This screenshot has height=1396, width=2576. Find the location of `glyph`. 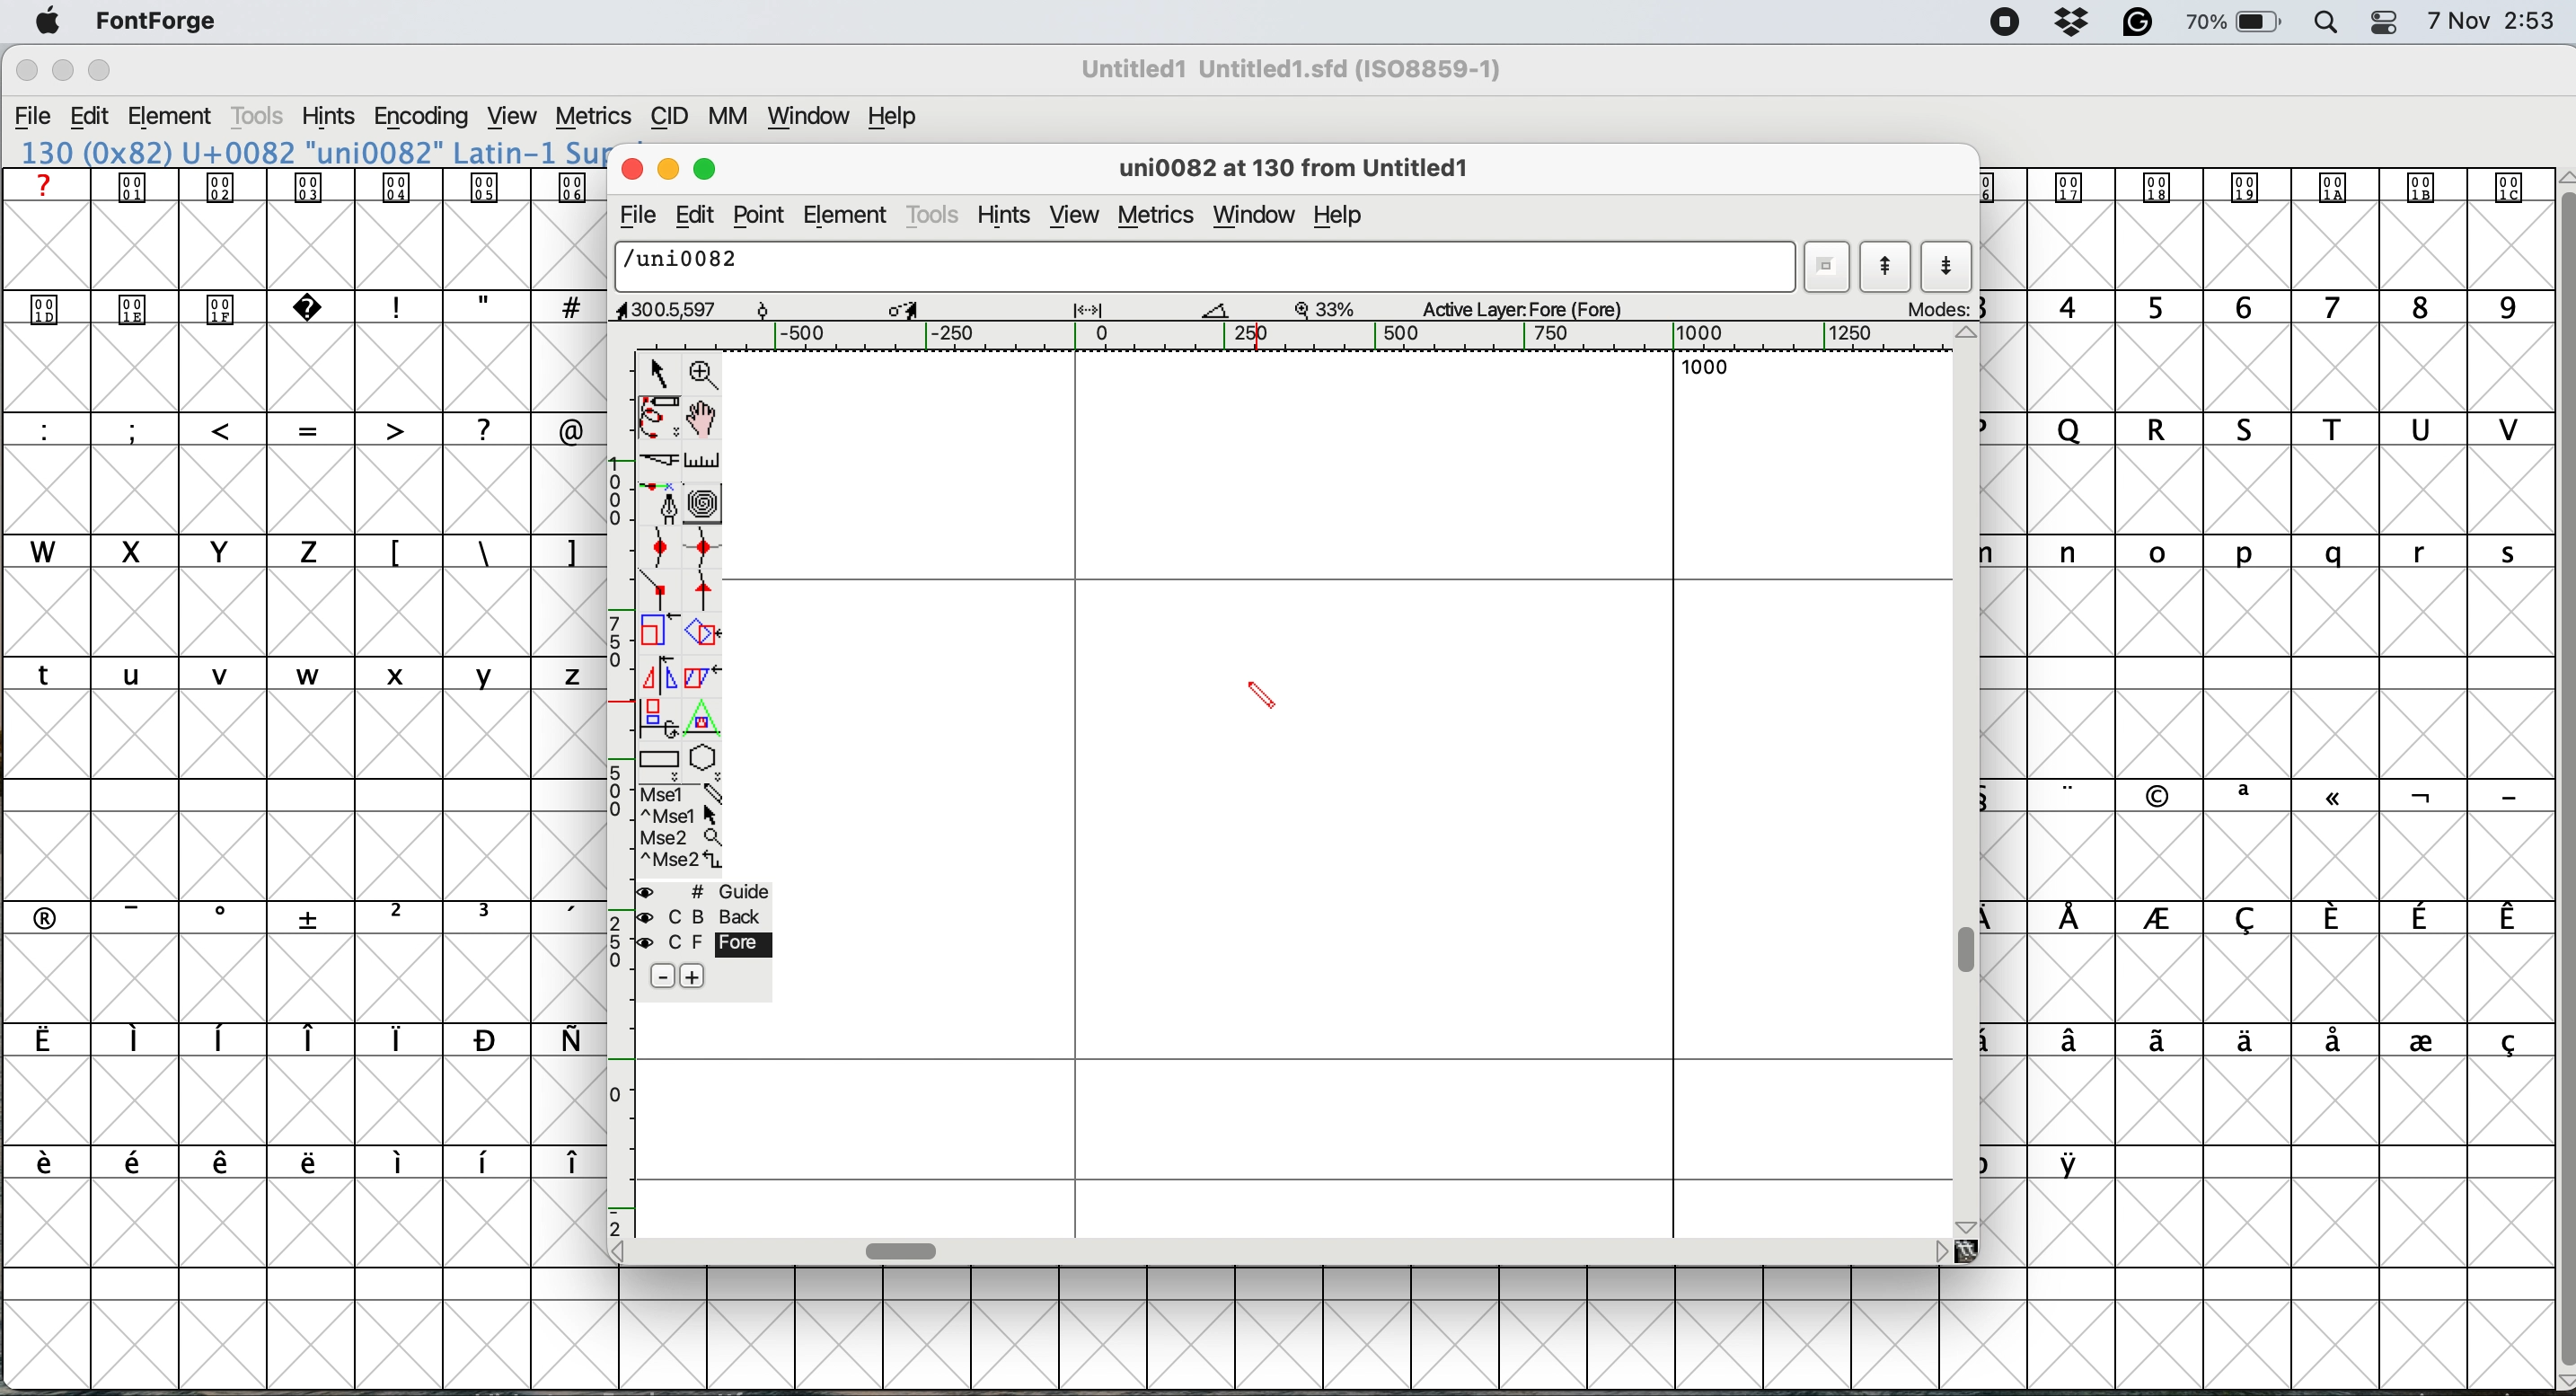

glyph is located at coordinates (1207, 268).